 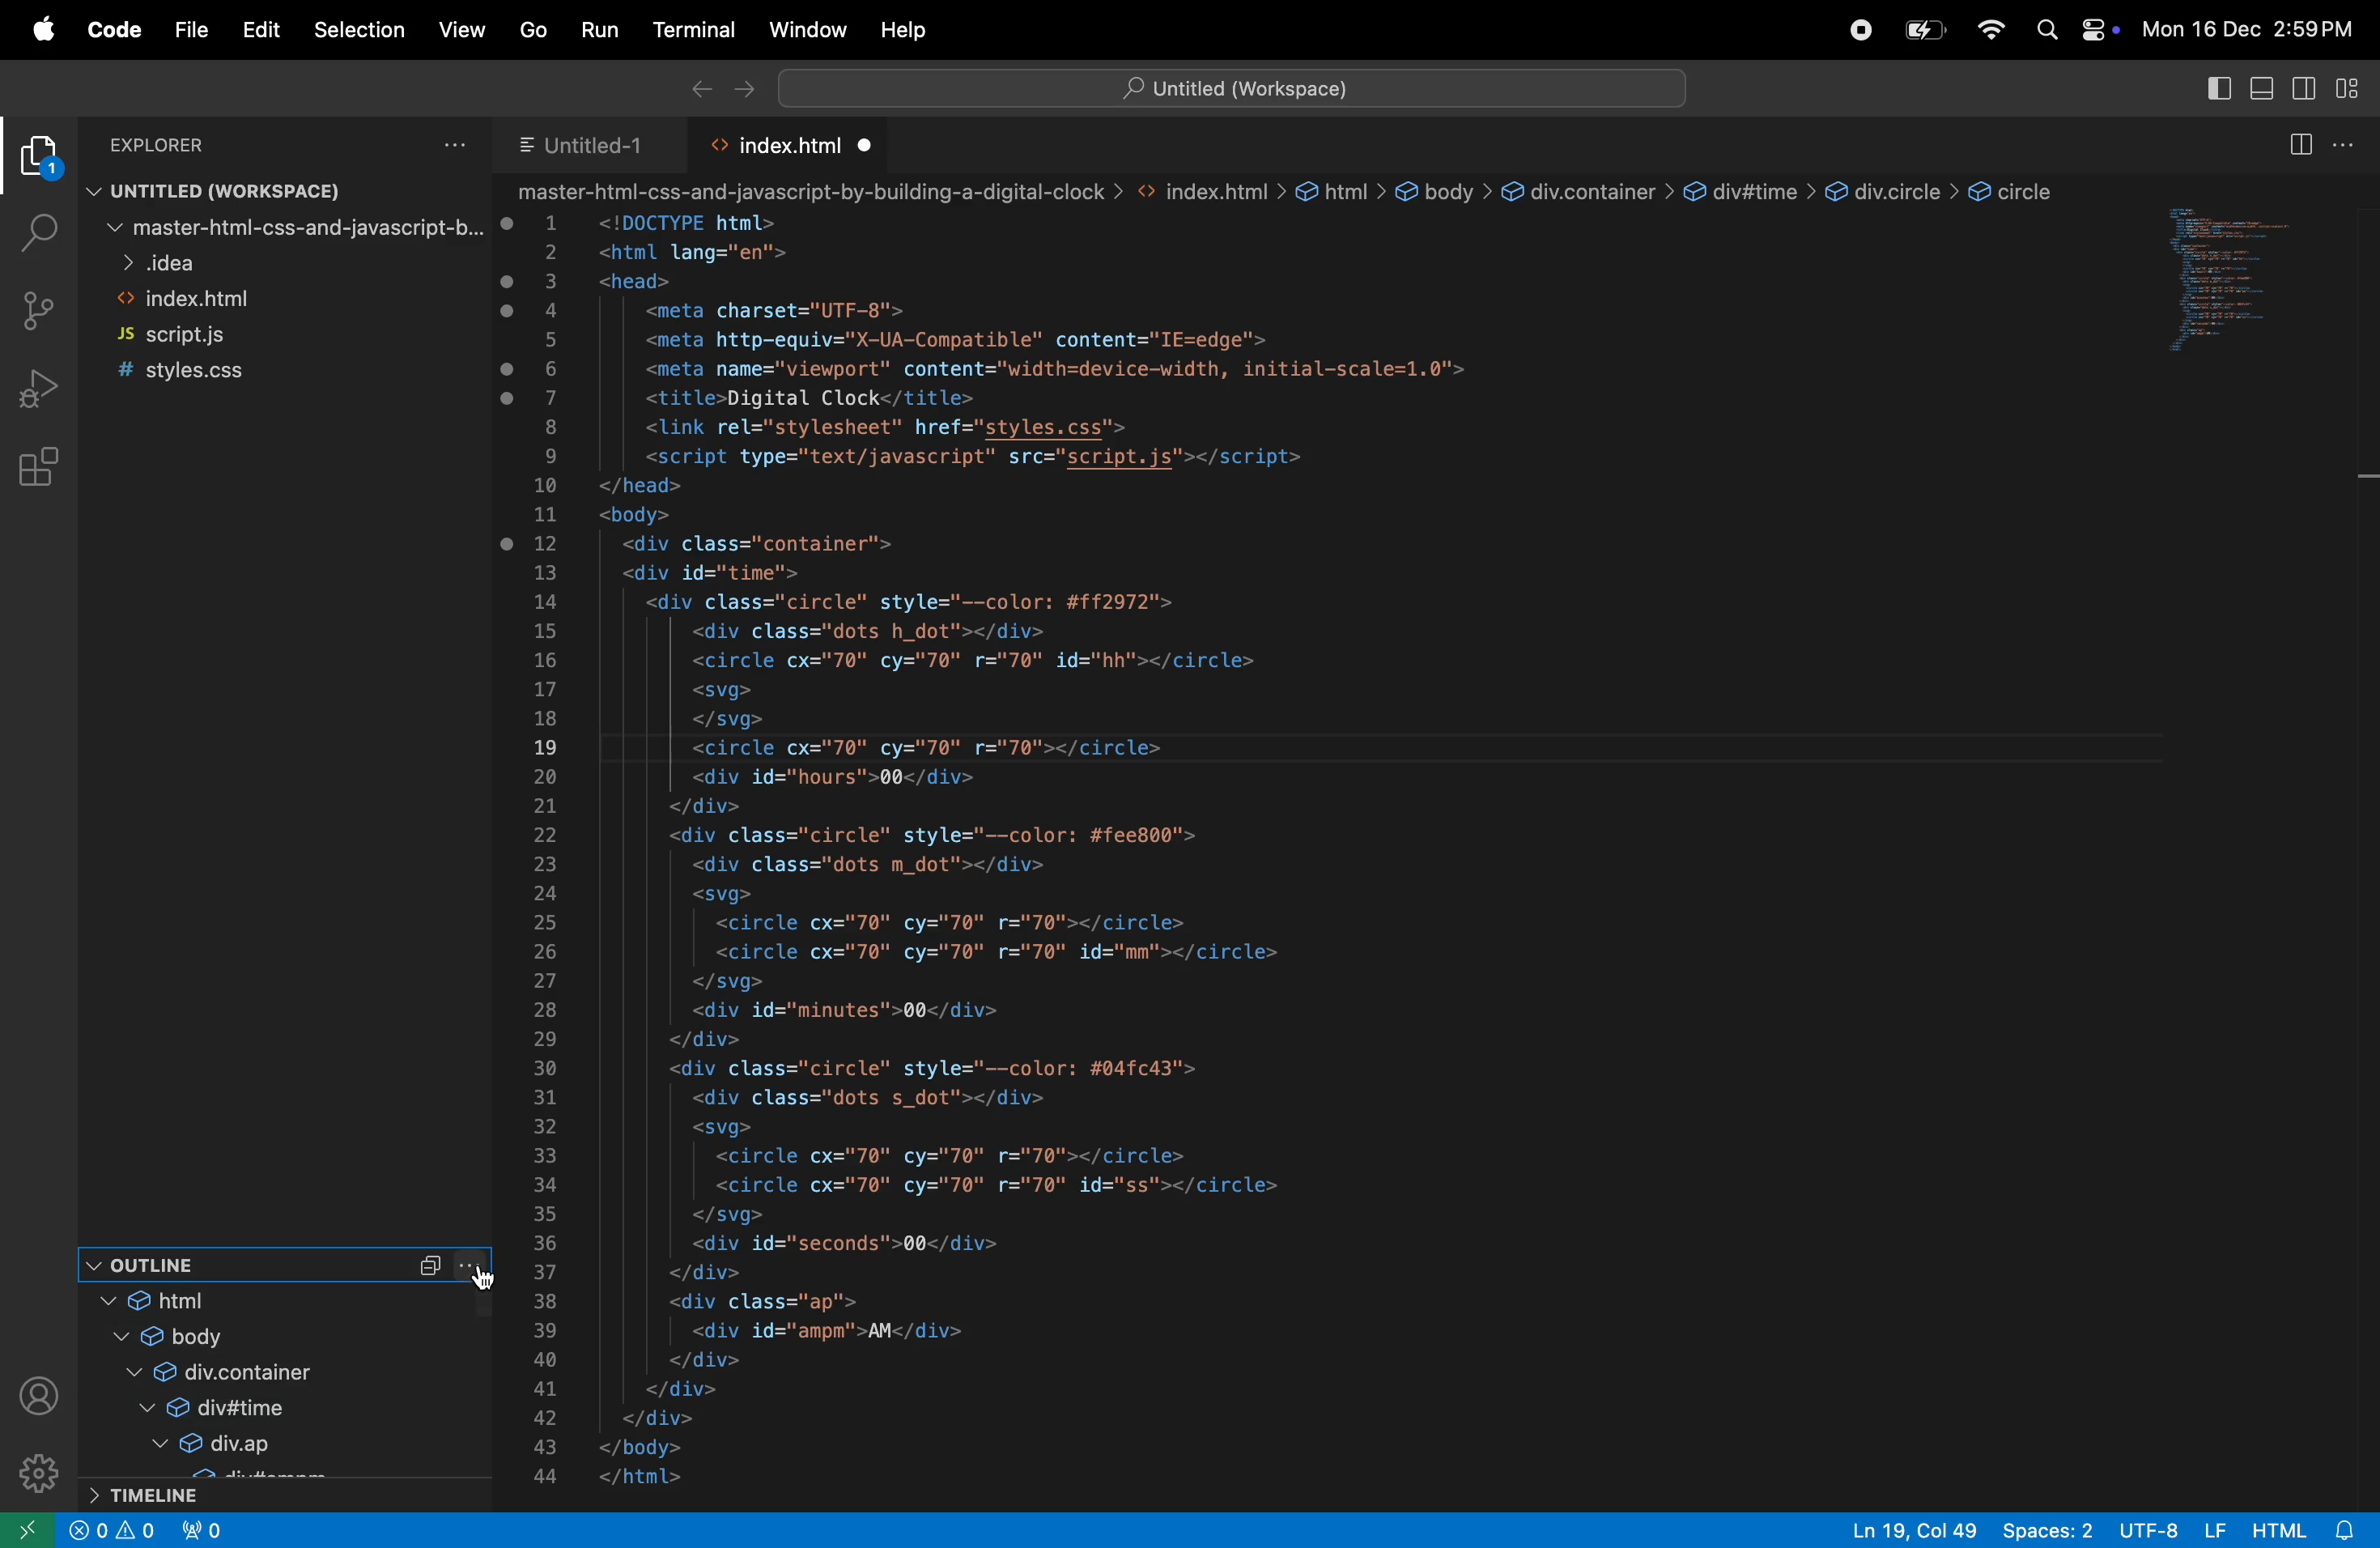 What do you see at coordinates (256, 297) in the screenshot?
I see `index.html` at bounding box center [256, 297].